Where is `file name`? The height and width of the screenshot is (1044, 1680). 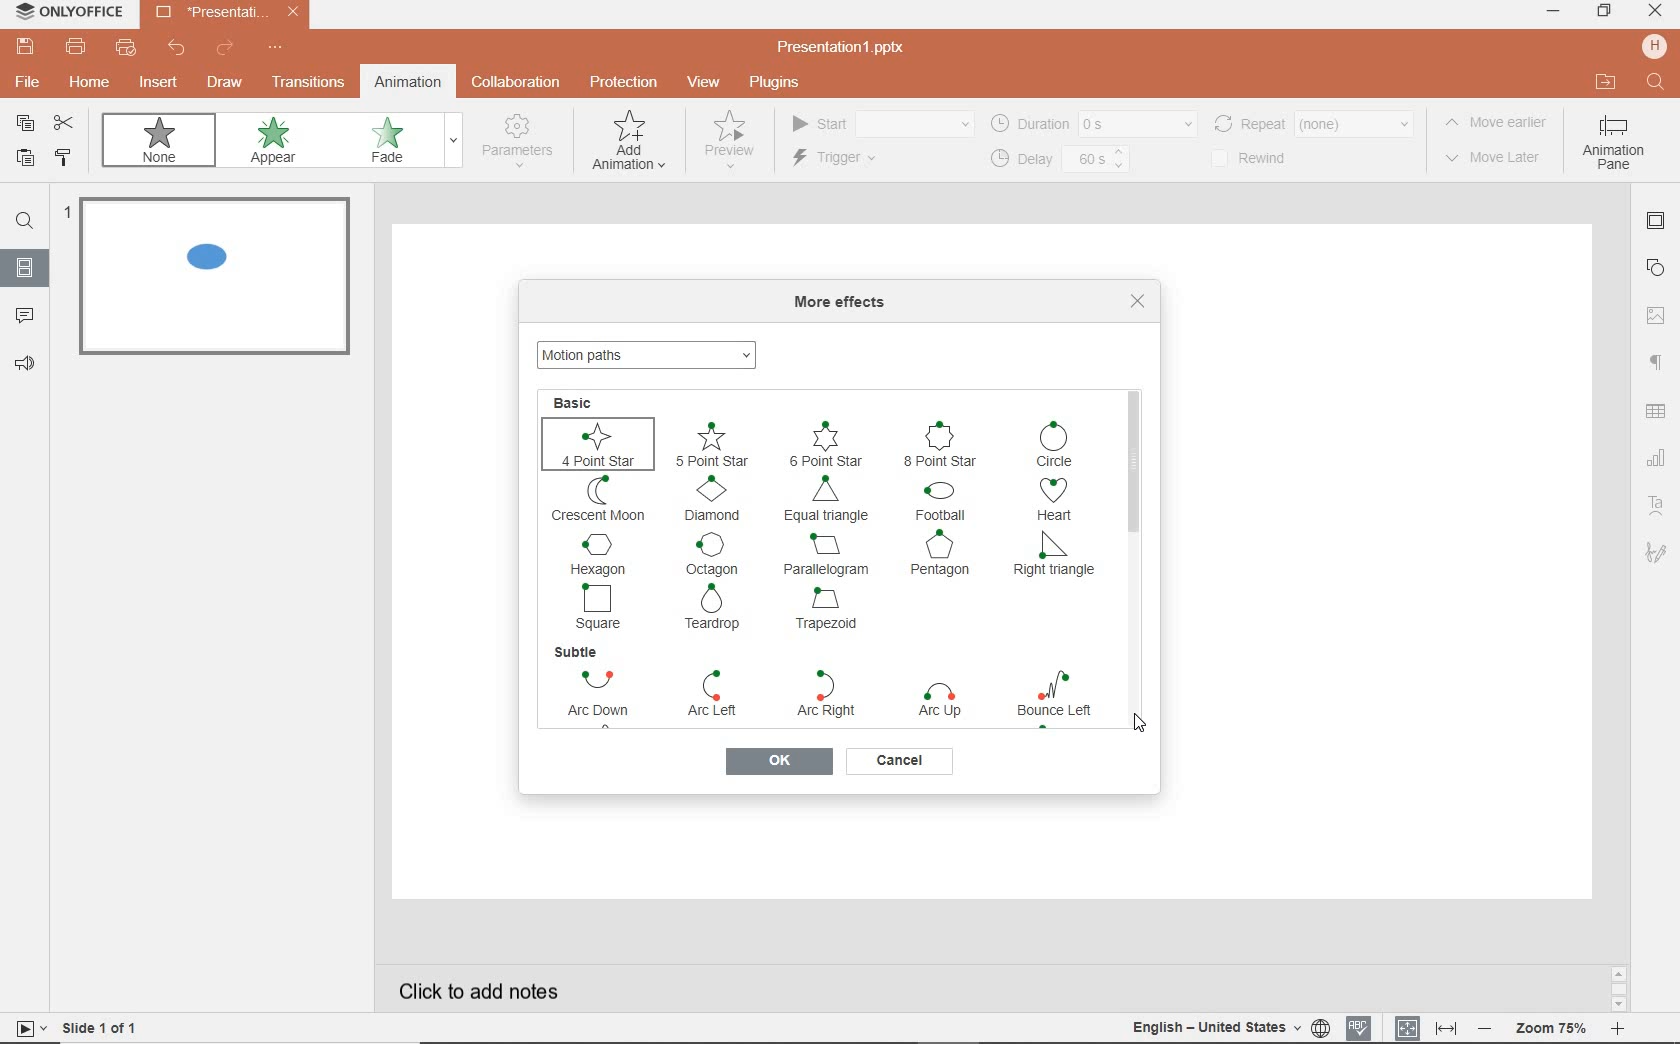
file name is located at coordinates (848, 48).